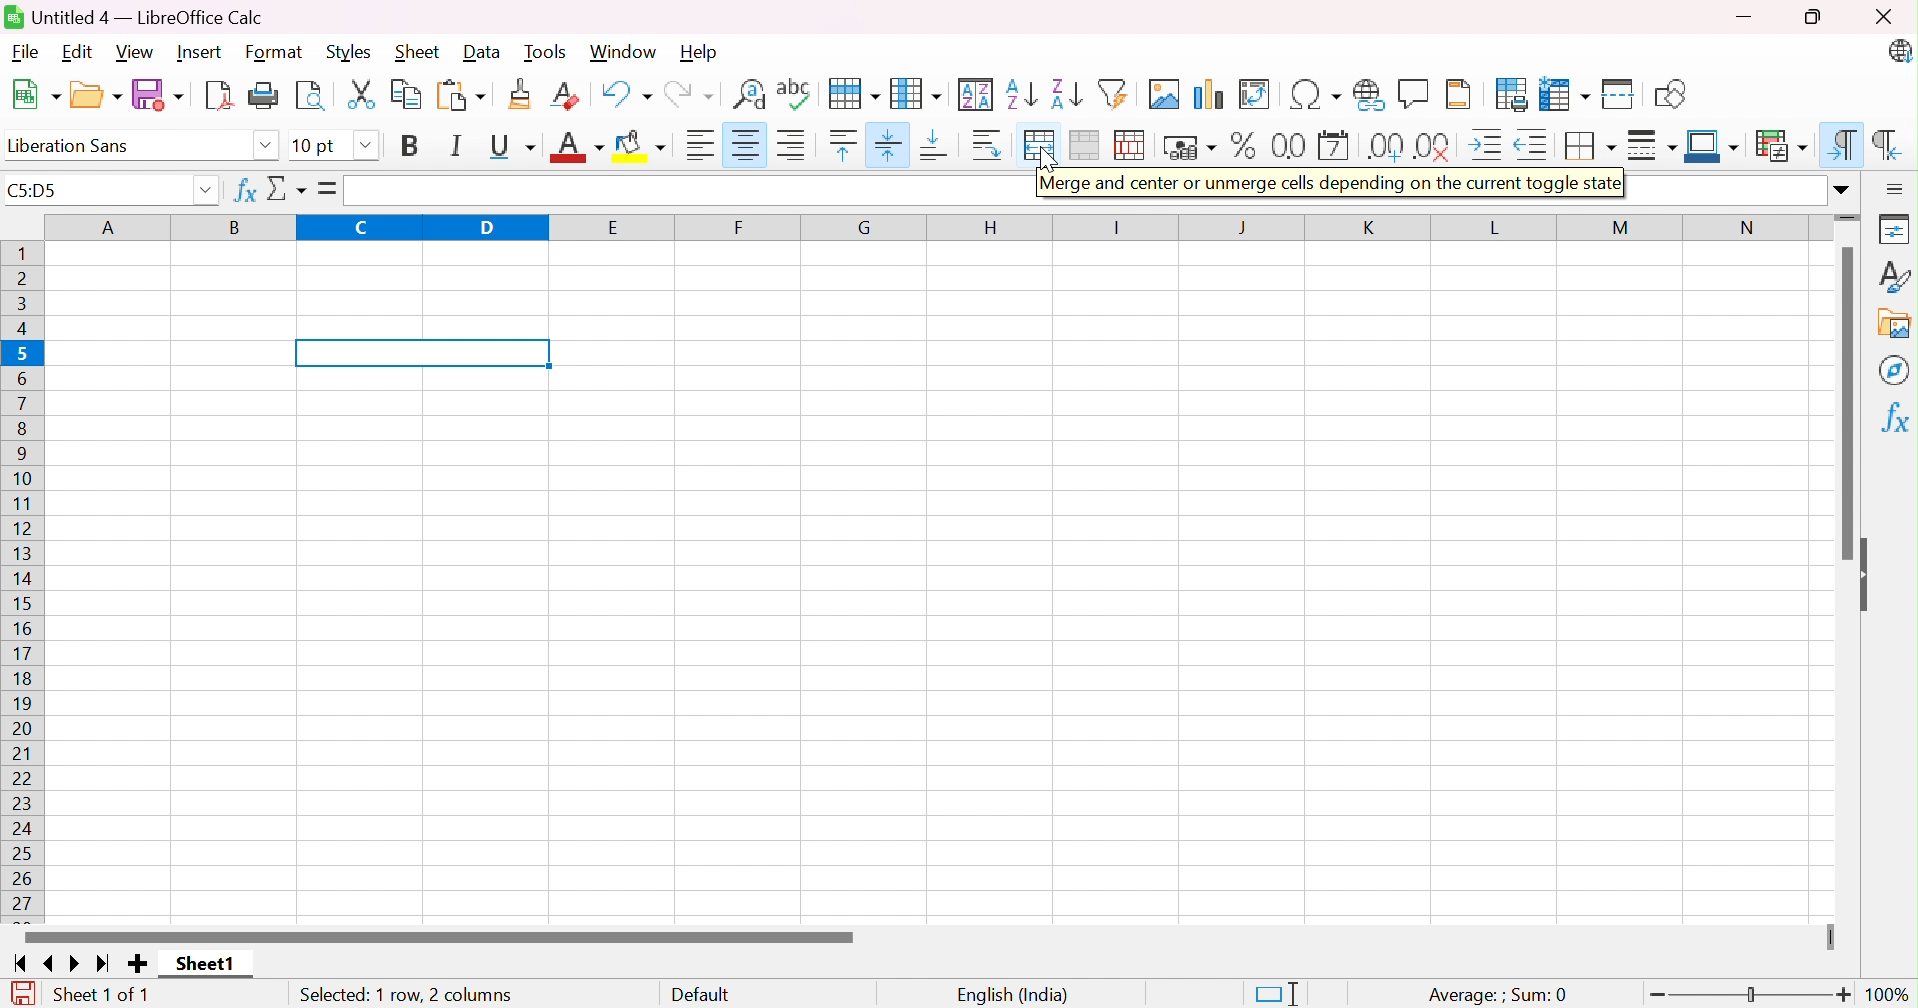 Image resolution: width=1918 pixels, height=1008 pixels. Describe the element at coordinates (1892, 418) in the screenshot. I see `Functions` at that location.